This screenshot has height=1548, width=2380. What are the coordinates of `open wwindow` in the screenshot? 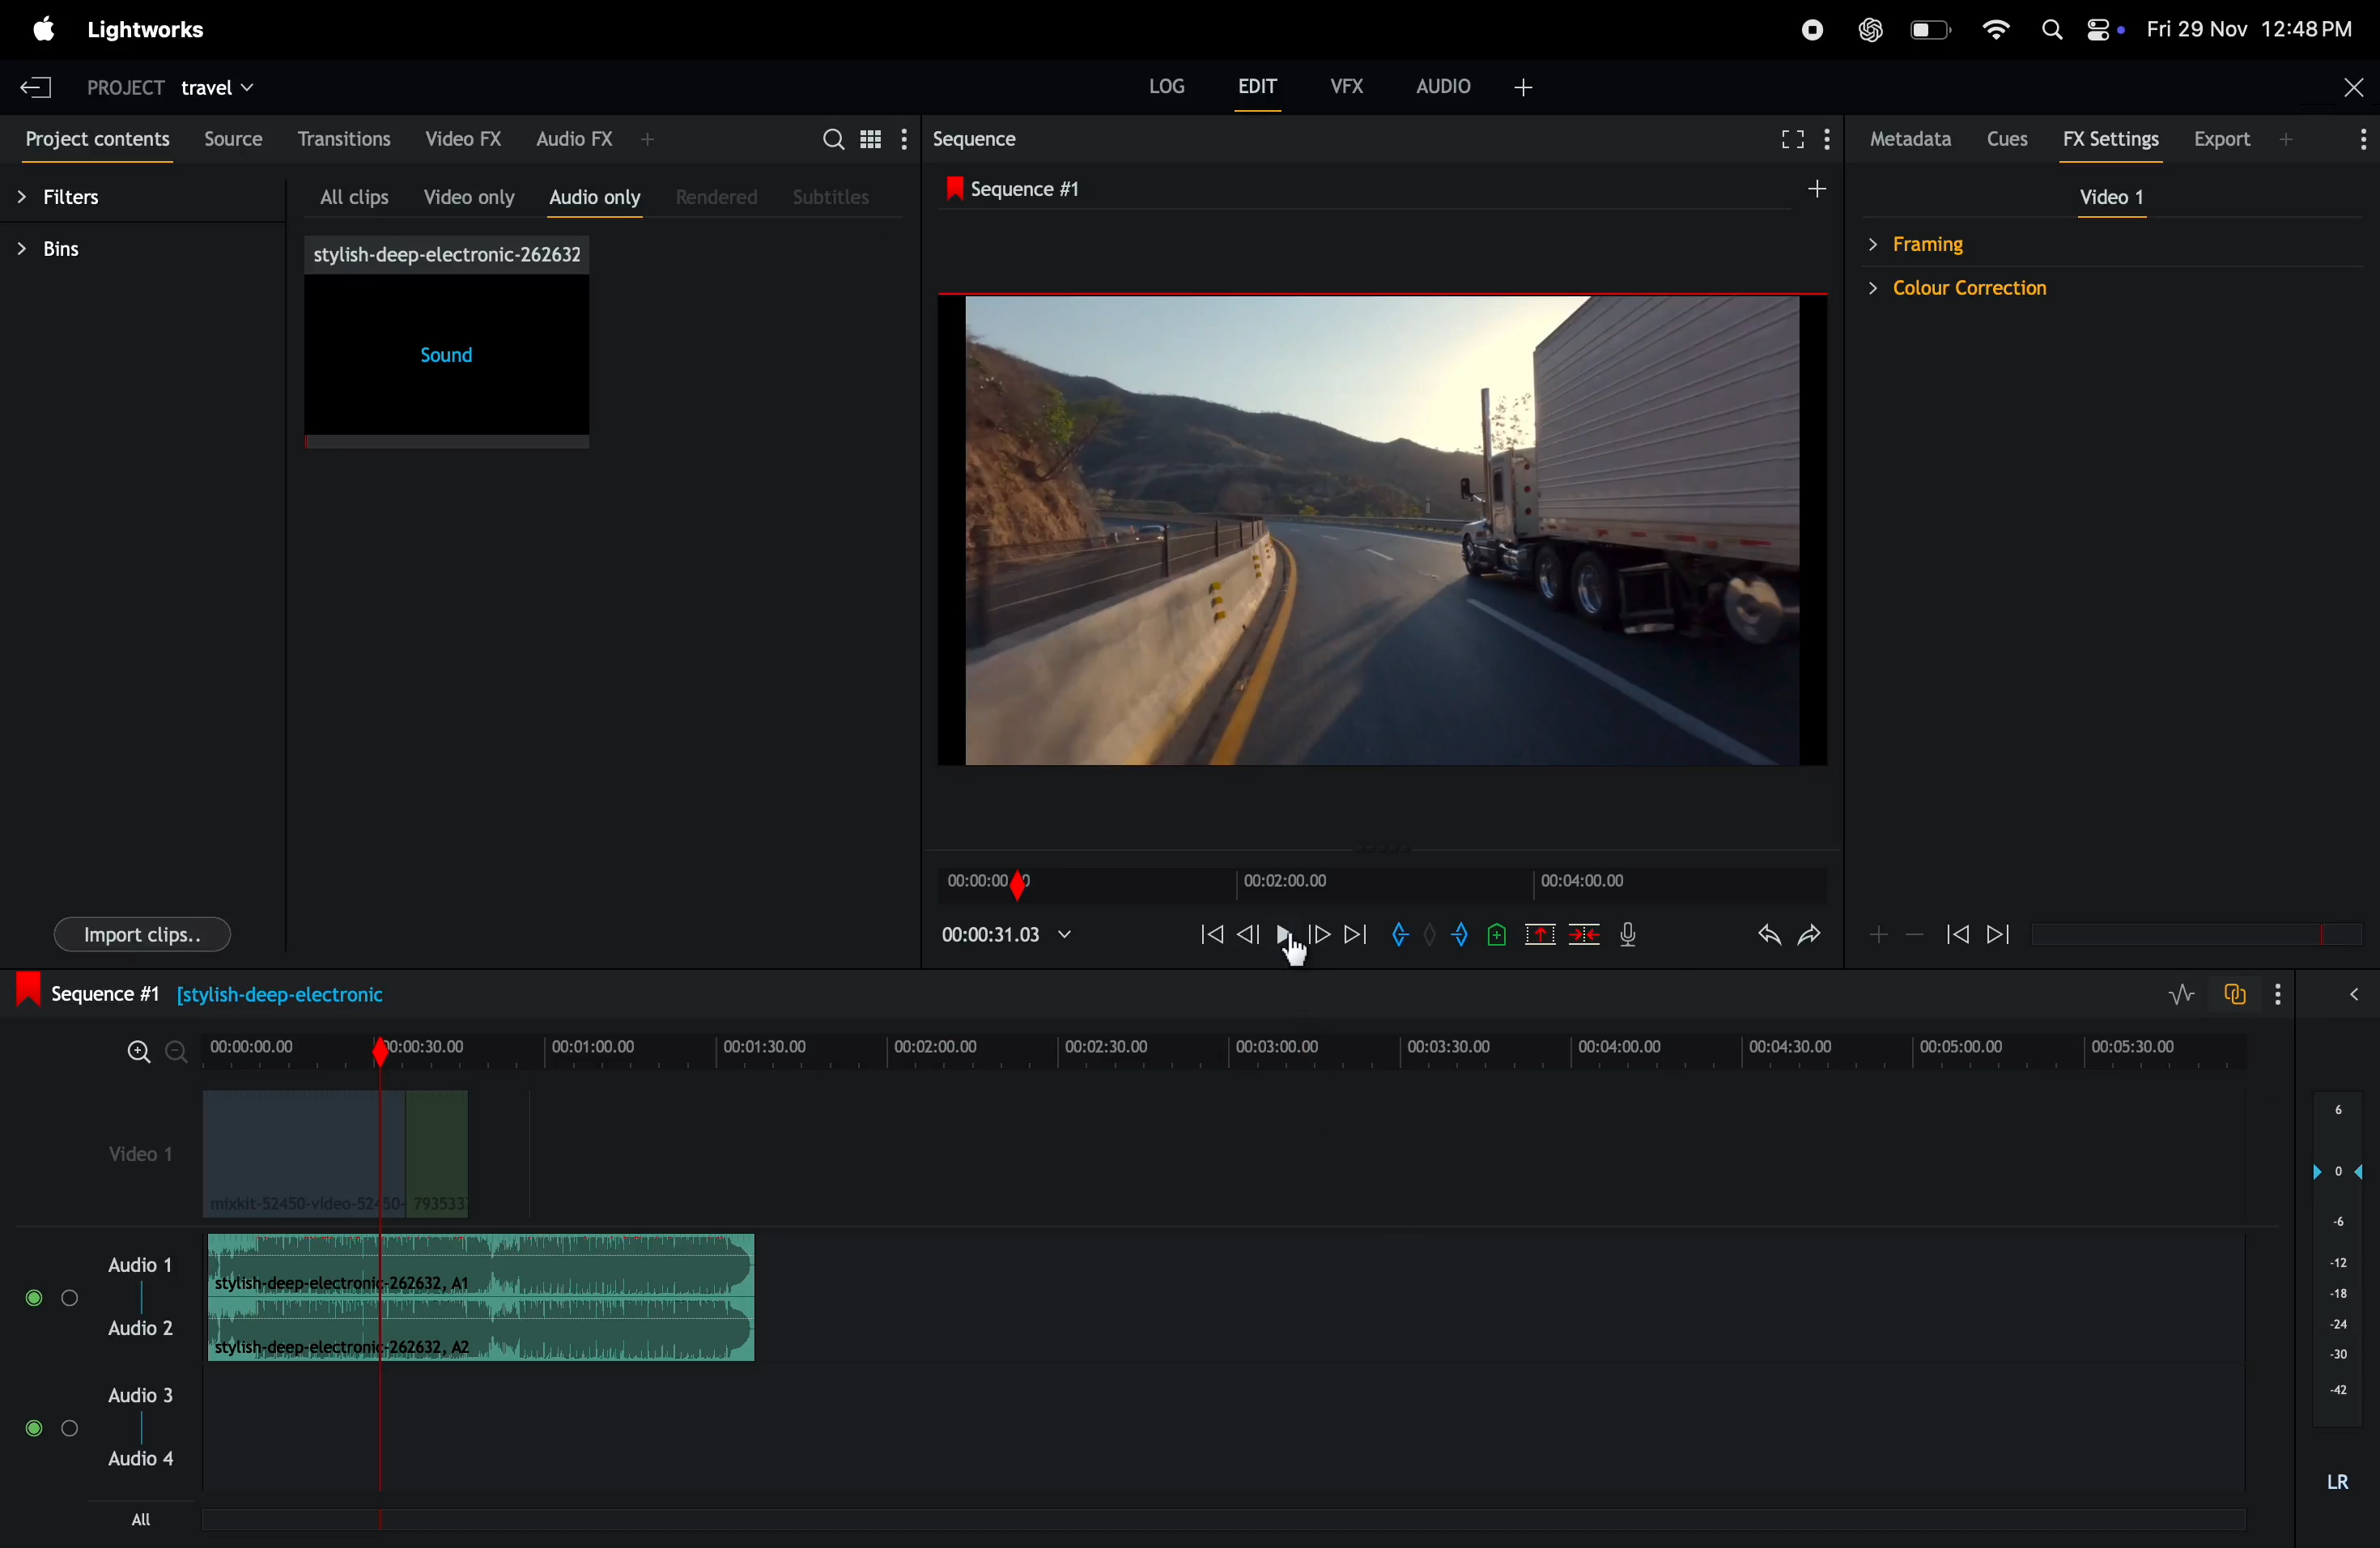 It's located at (2362, 994).